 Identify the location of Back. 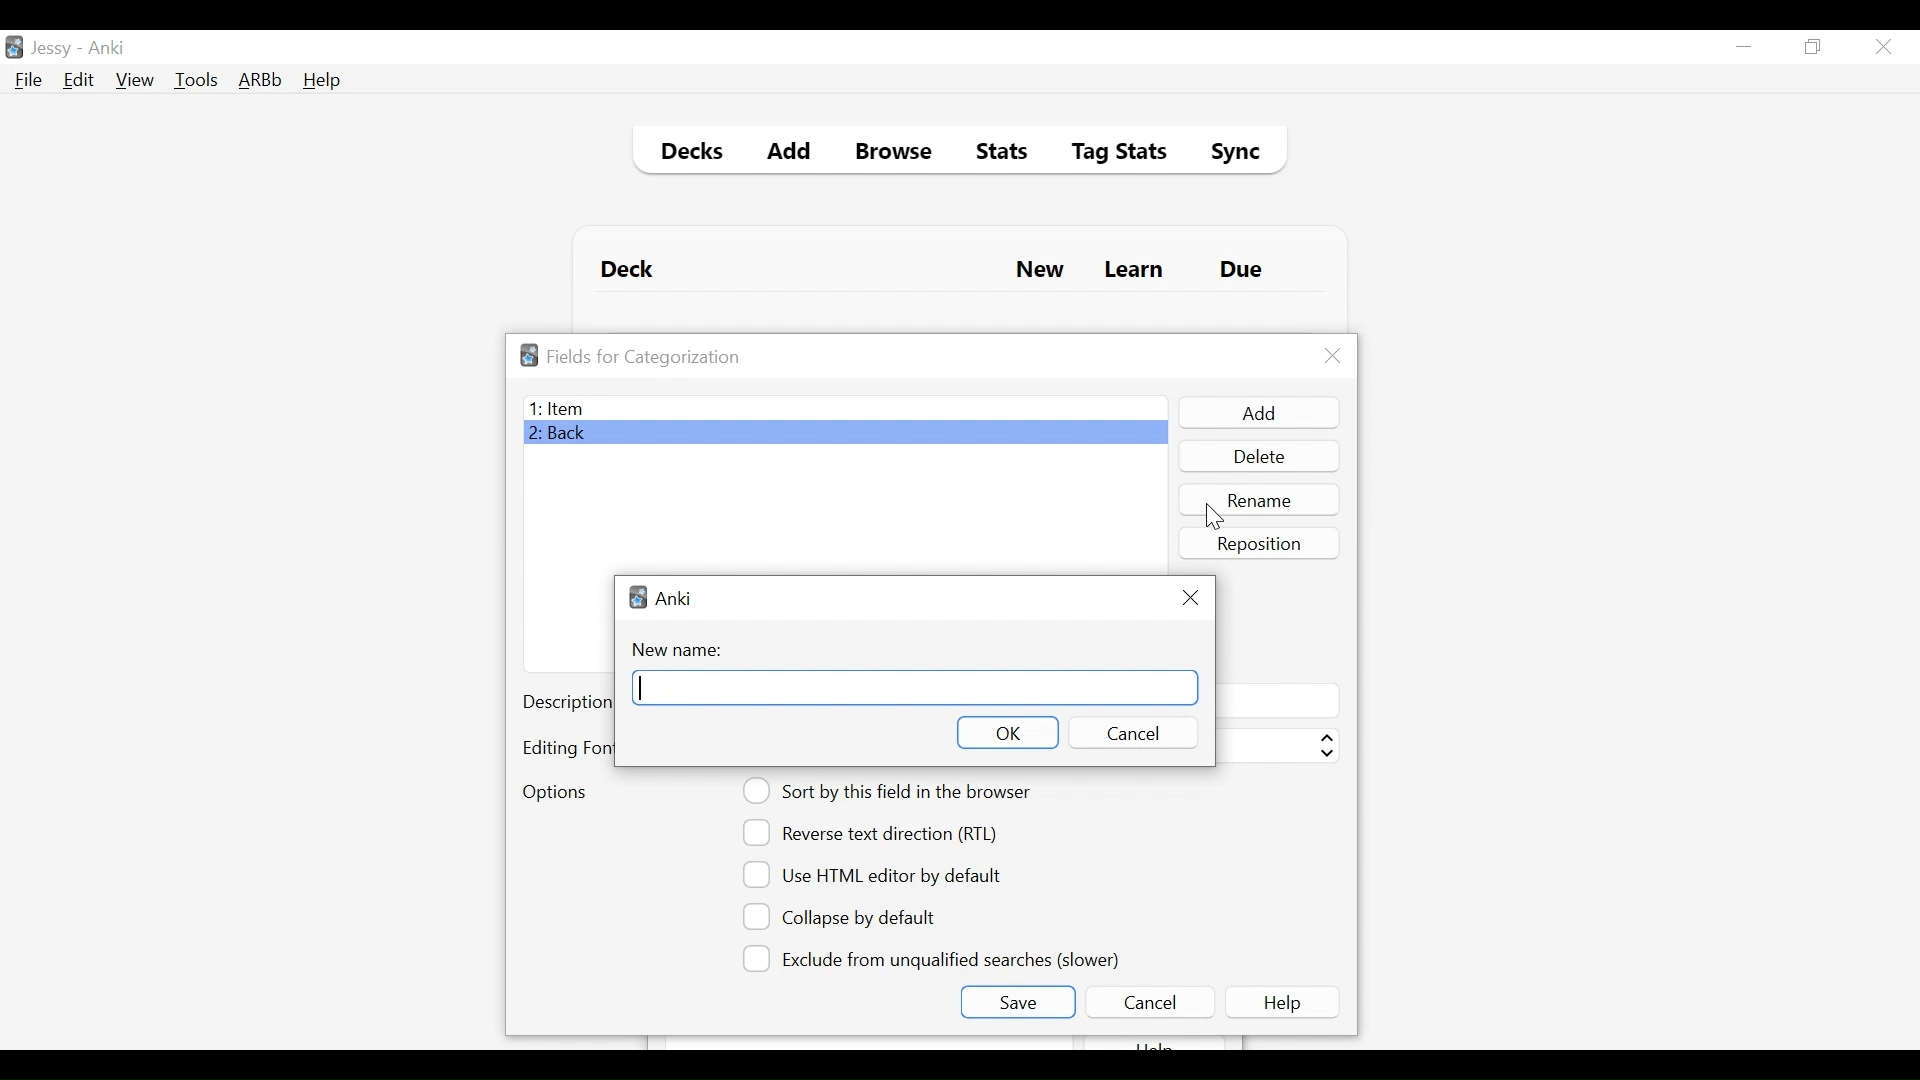
(563, 435).